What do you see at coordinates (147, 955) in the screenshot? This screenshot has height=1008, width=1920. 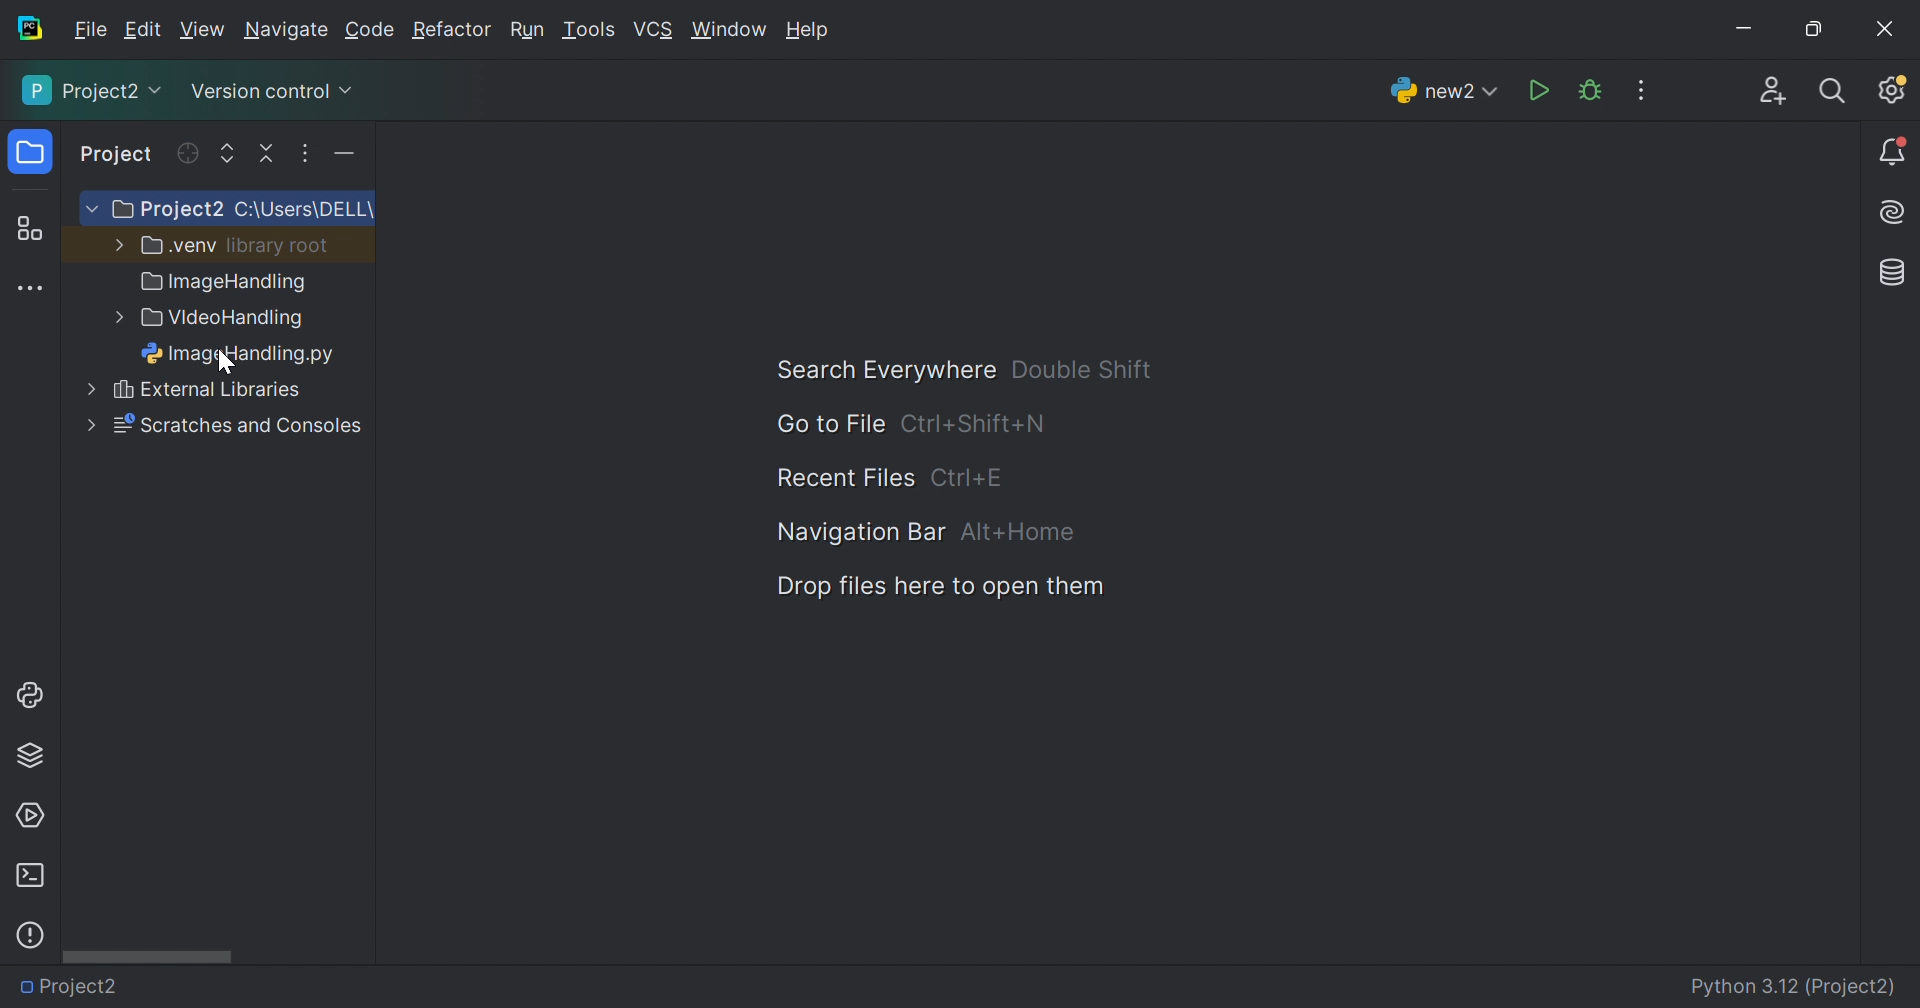 I see `Scroll bar` at bounding box center [147, 955].